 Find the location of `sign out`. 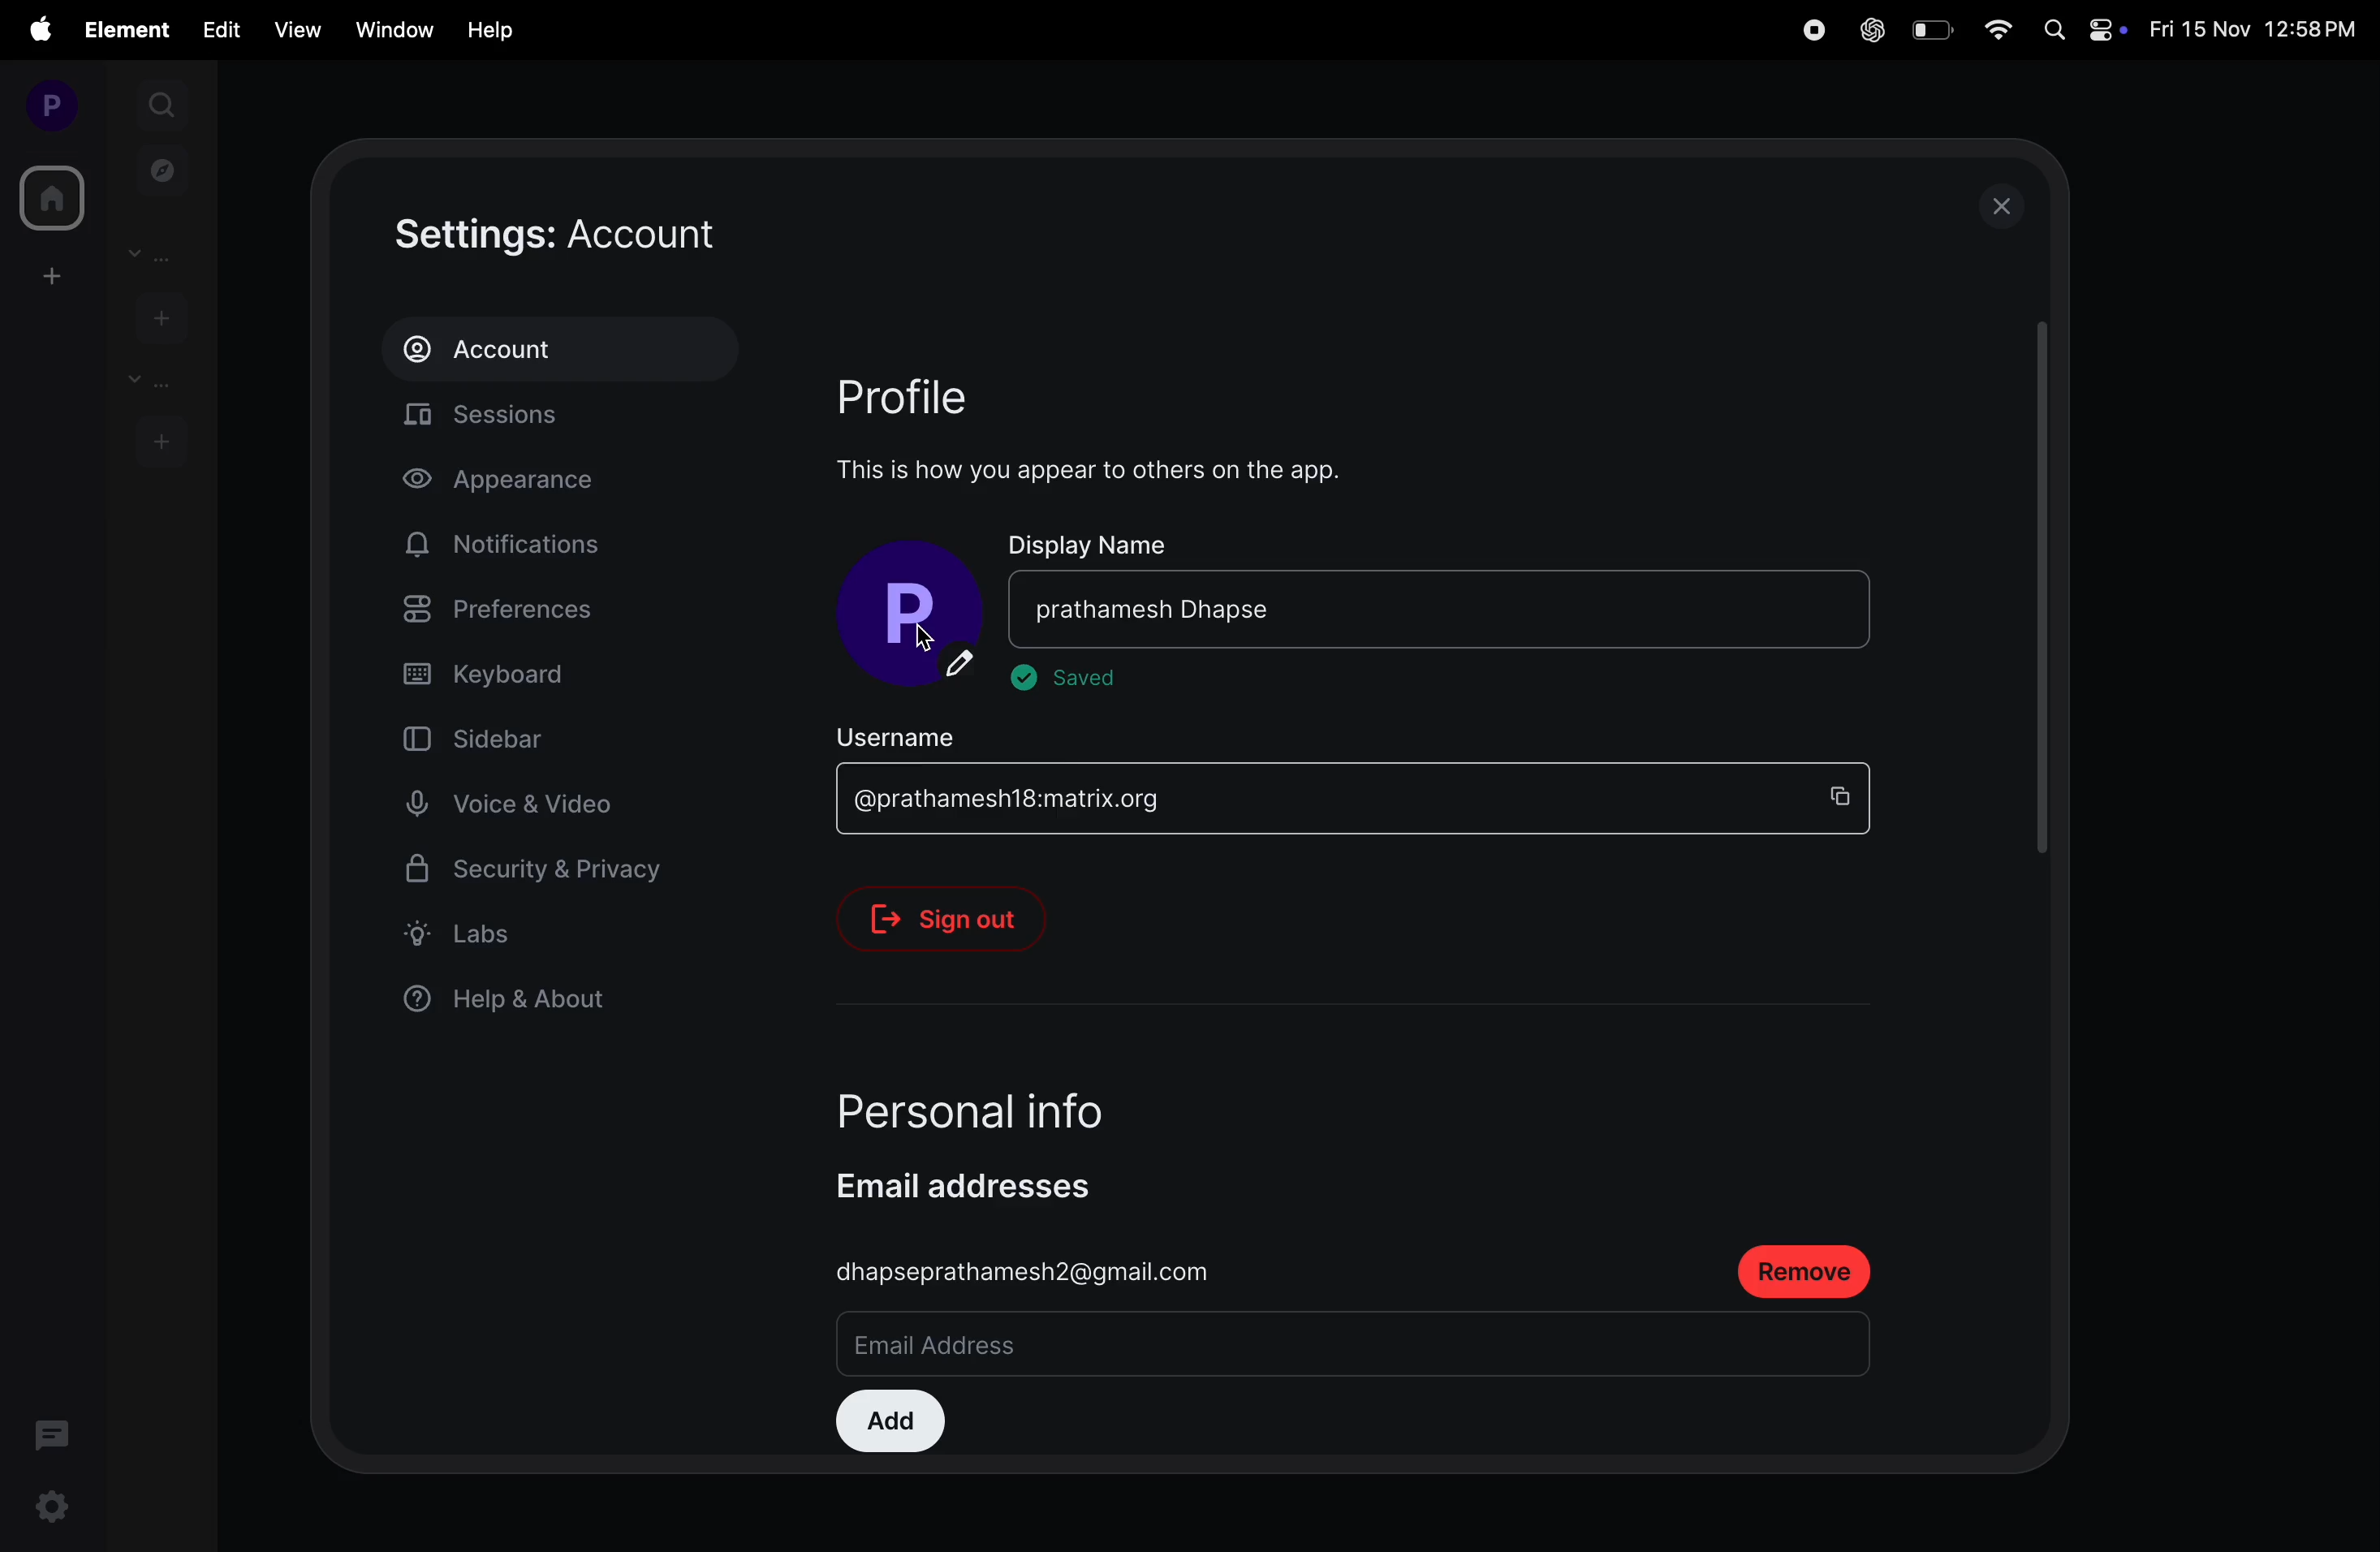

sign out is located at coordinates (957, 912).